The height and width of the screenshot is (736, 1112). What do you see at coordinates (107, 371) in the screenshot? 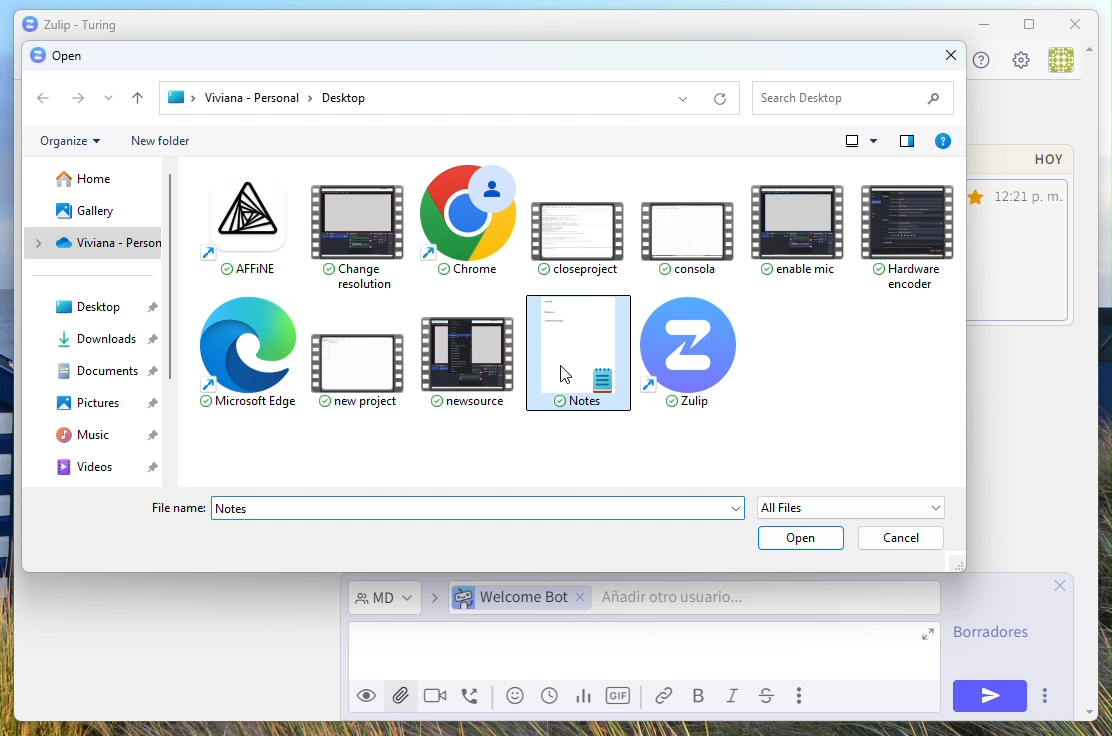
I see `Documents` at bounding box center [107, 371].